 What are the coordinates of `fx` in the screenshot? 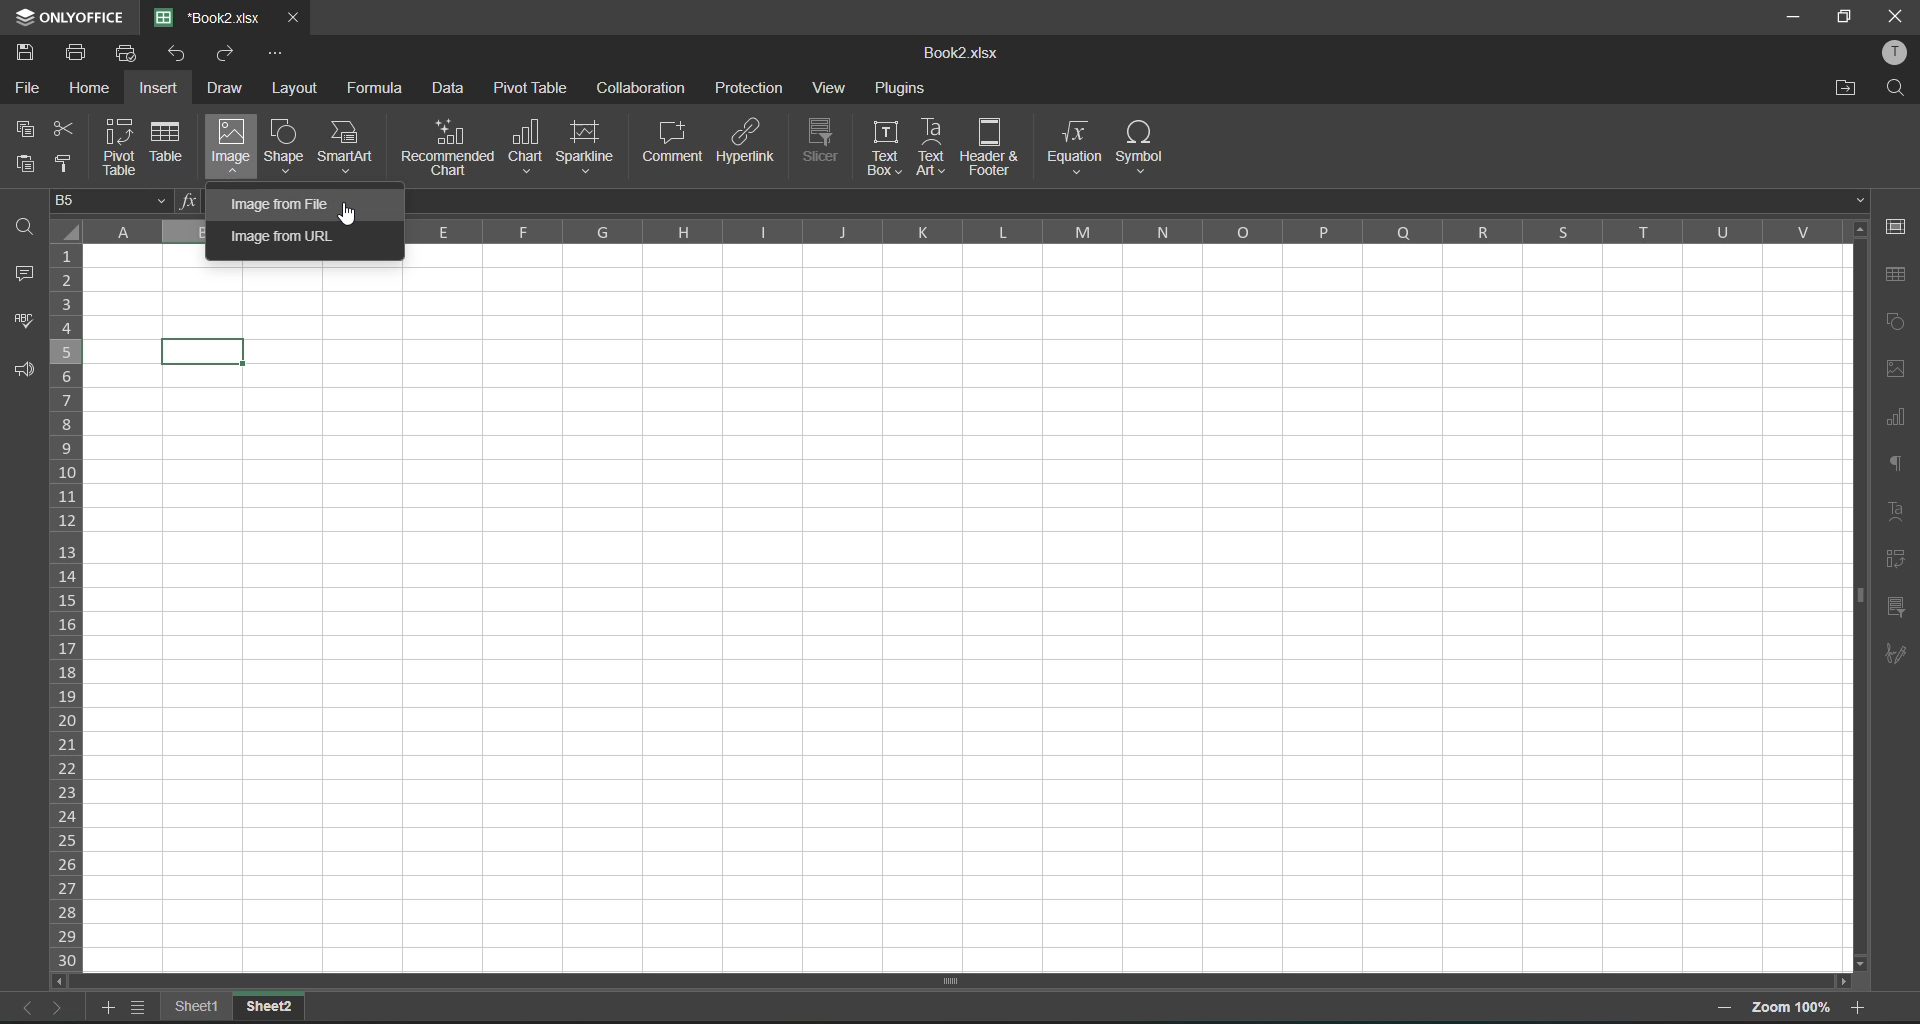 It's located at (183, 201).